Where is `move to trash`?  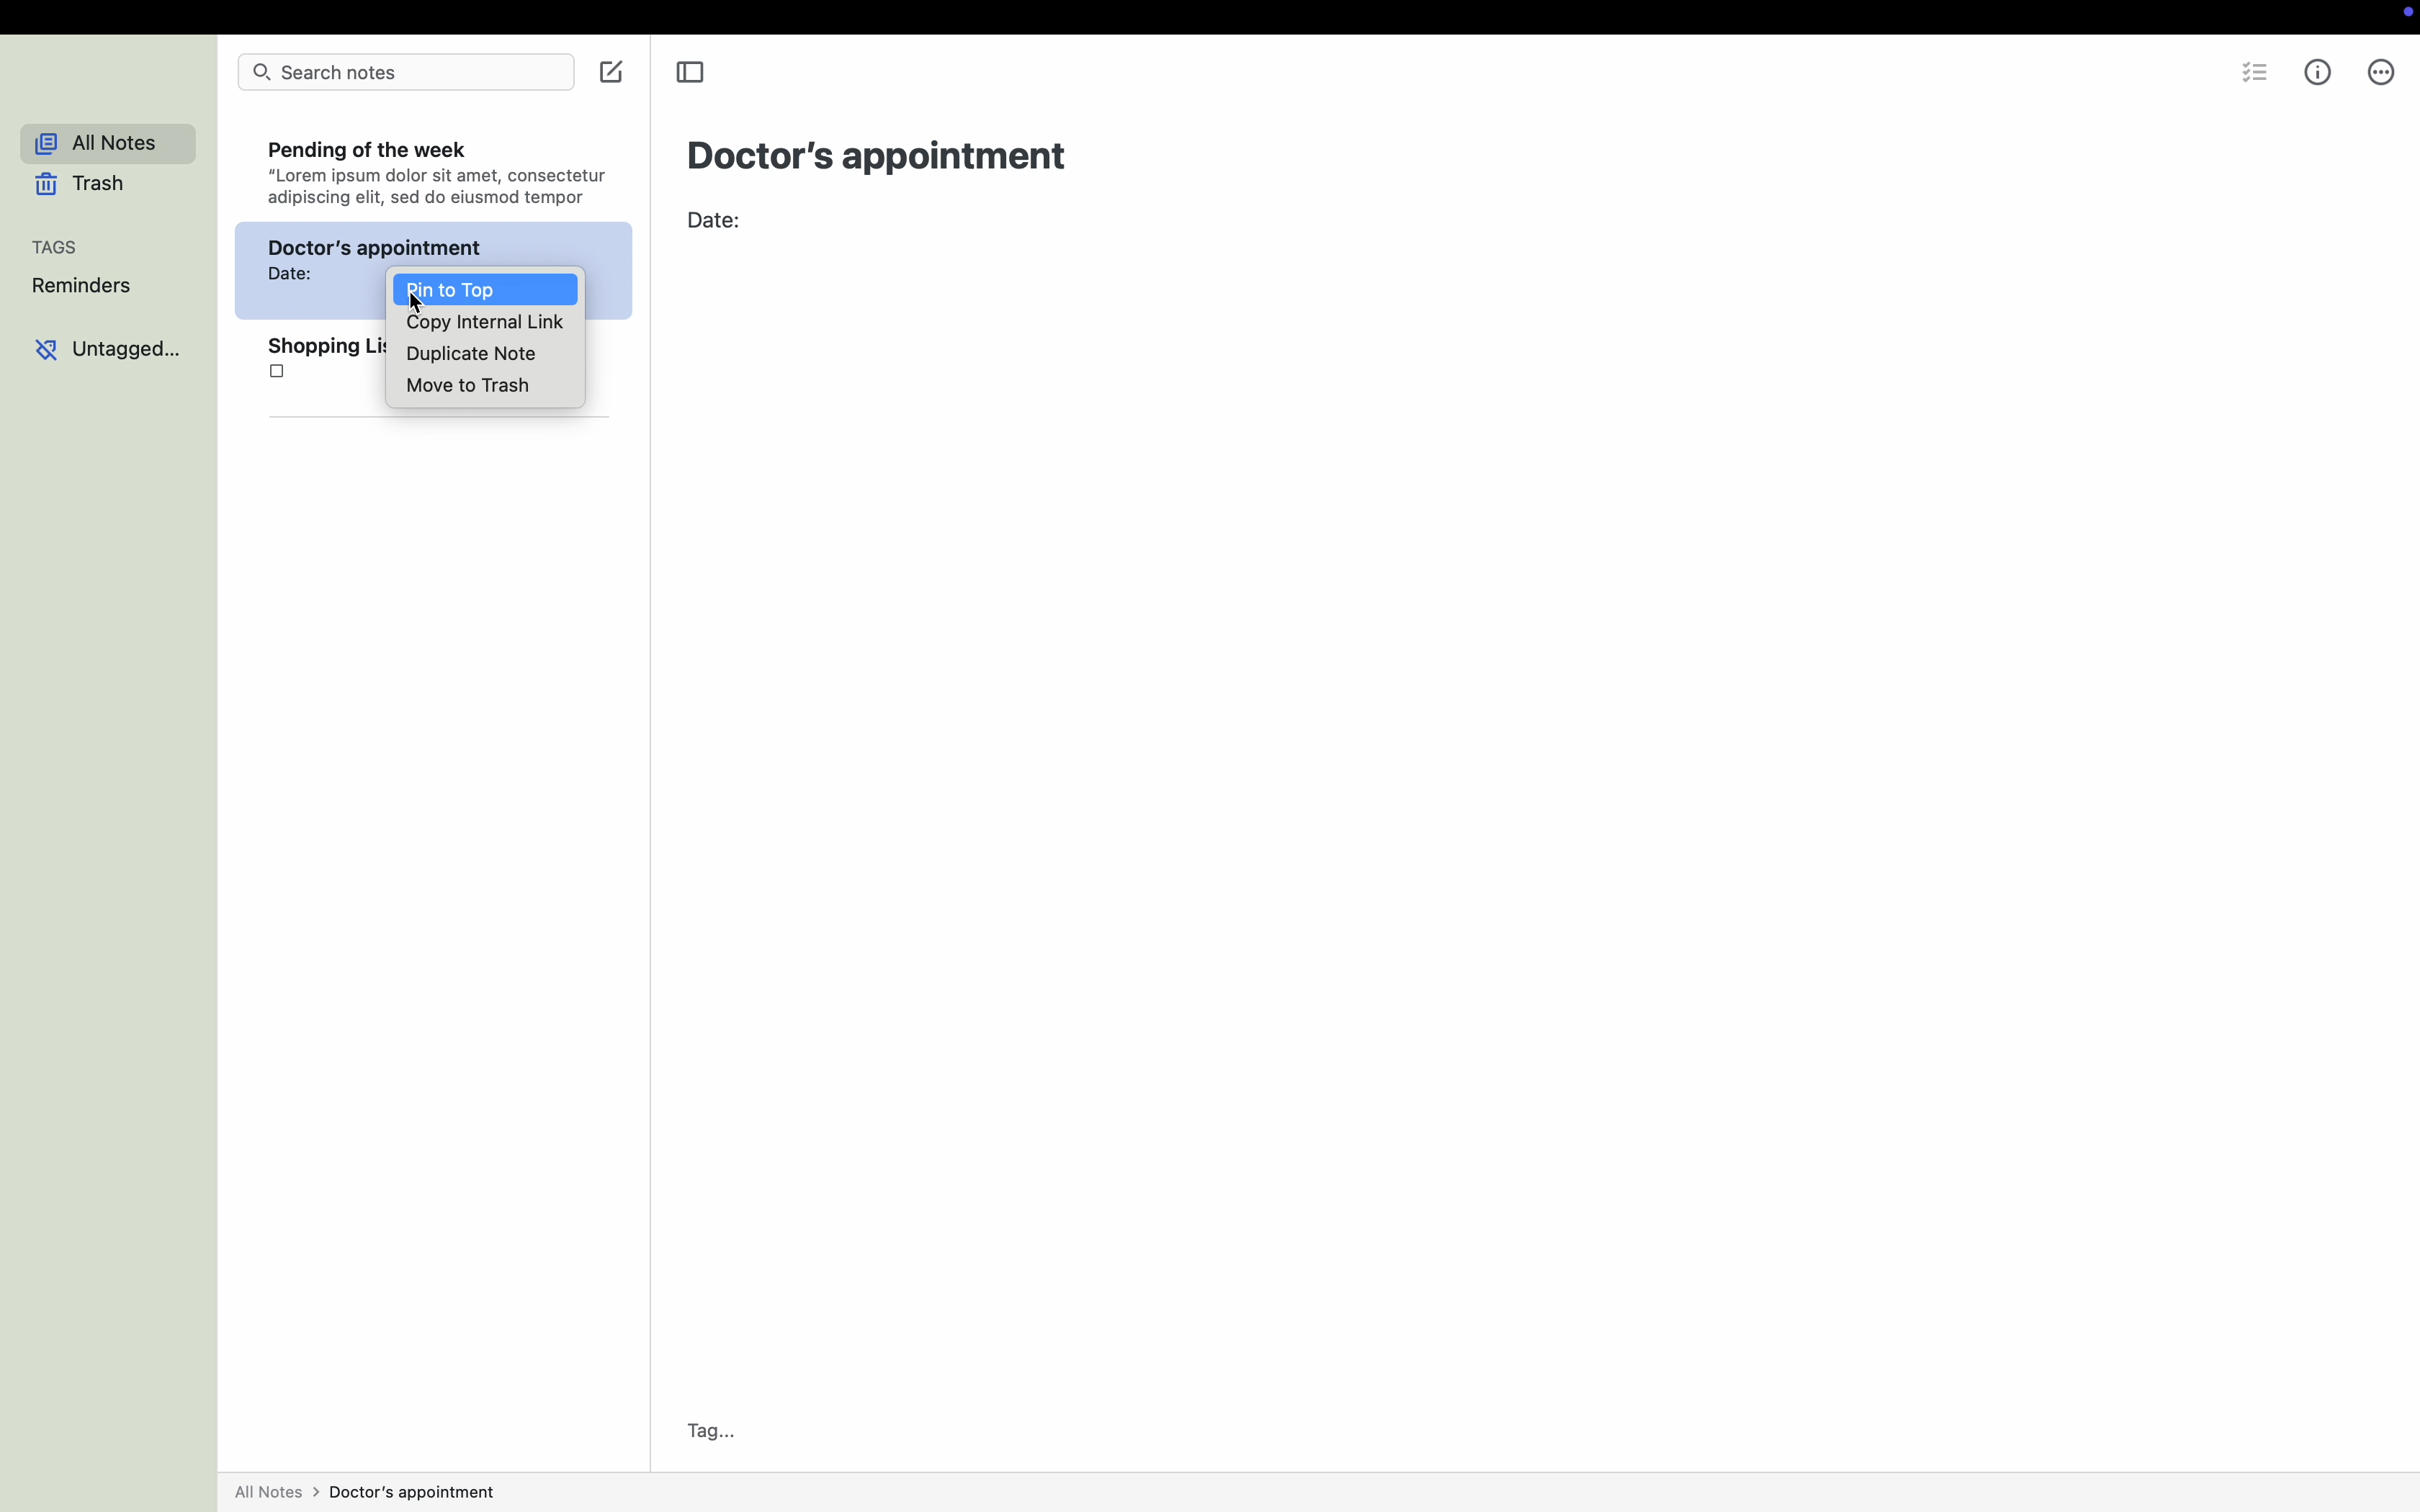 move to trash is located at coordinates (475, 385).